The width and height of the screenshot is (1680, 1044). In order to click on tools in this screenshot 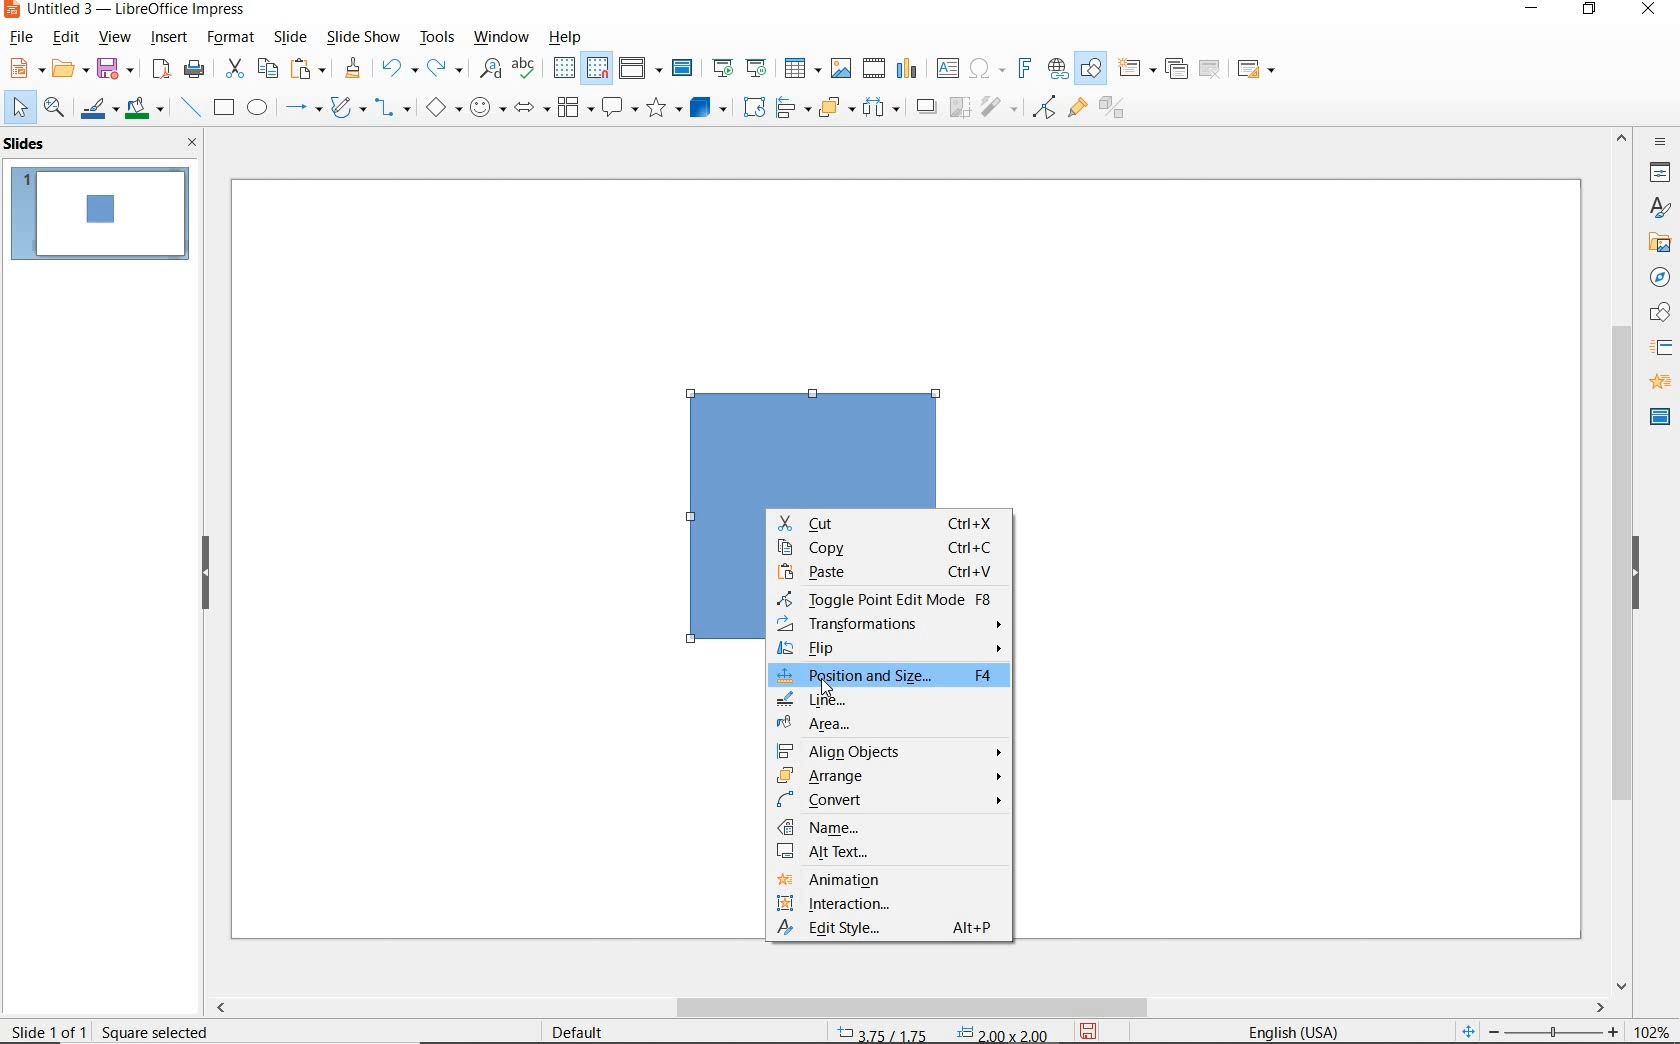, I will do `click(439, 39)`.